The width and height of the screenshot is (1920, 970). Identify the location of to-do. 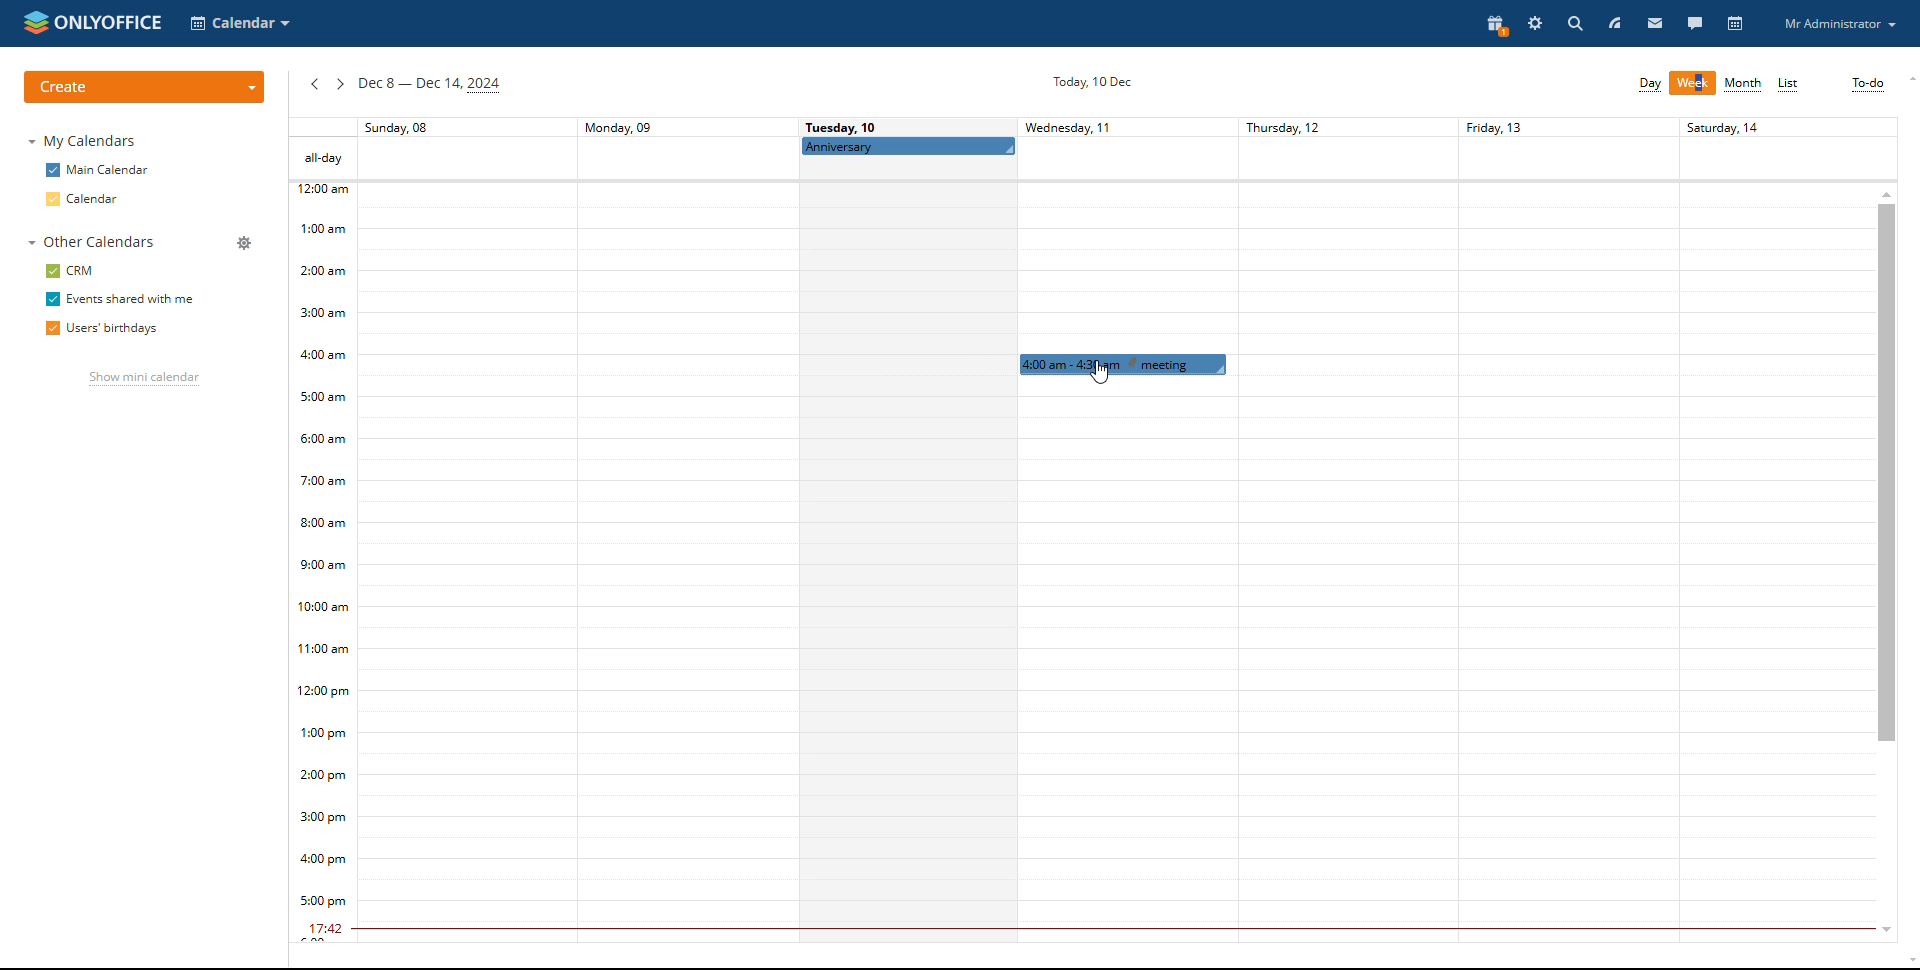
(1868, 84).